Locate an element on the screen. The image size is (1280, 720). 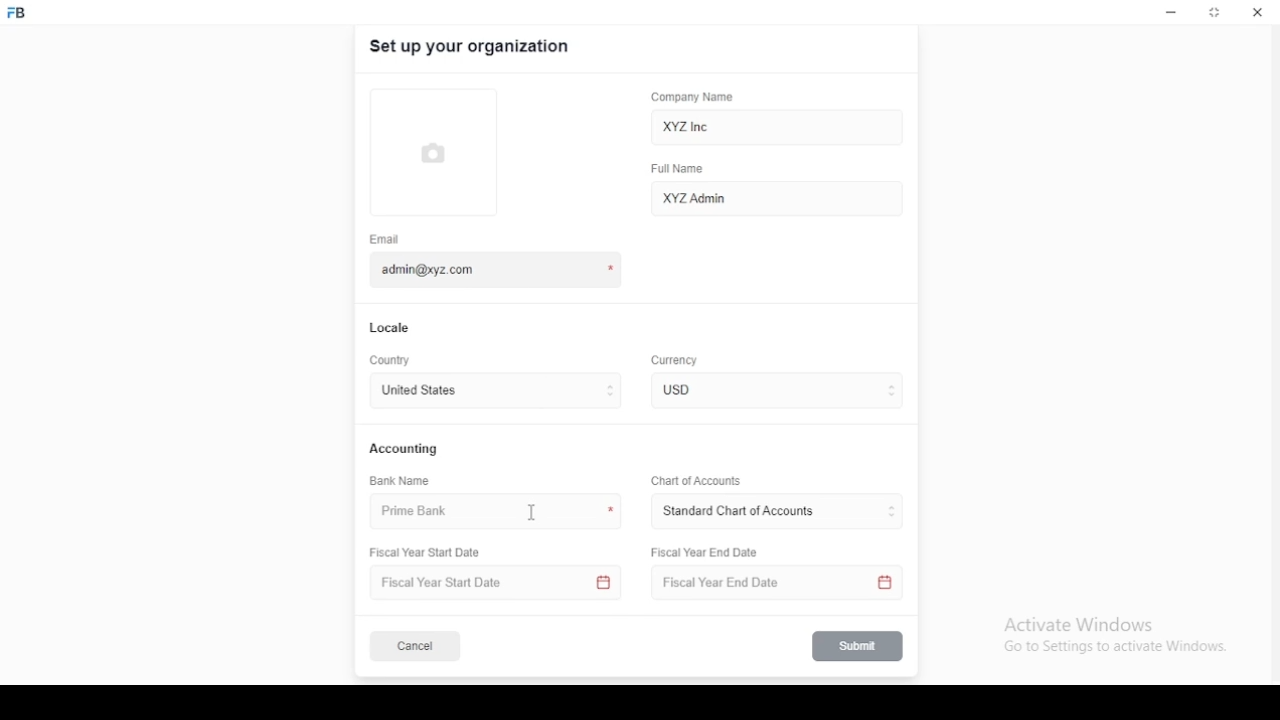
restore is located at coordinates (1216, 14).